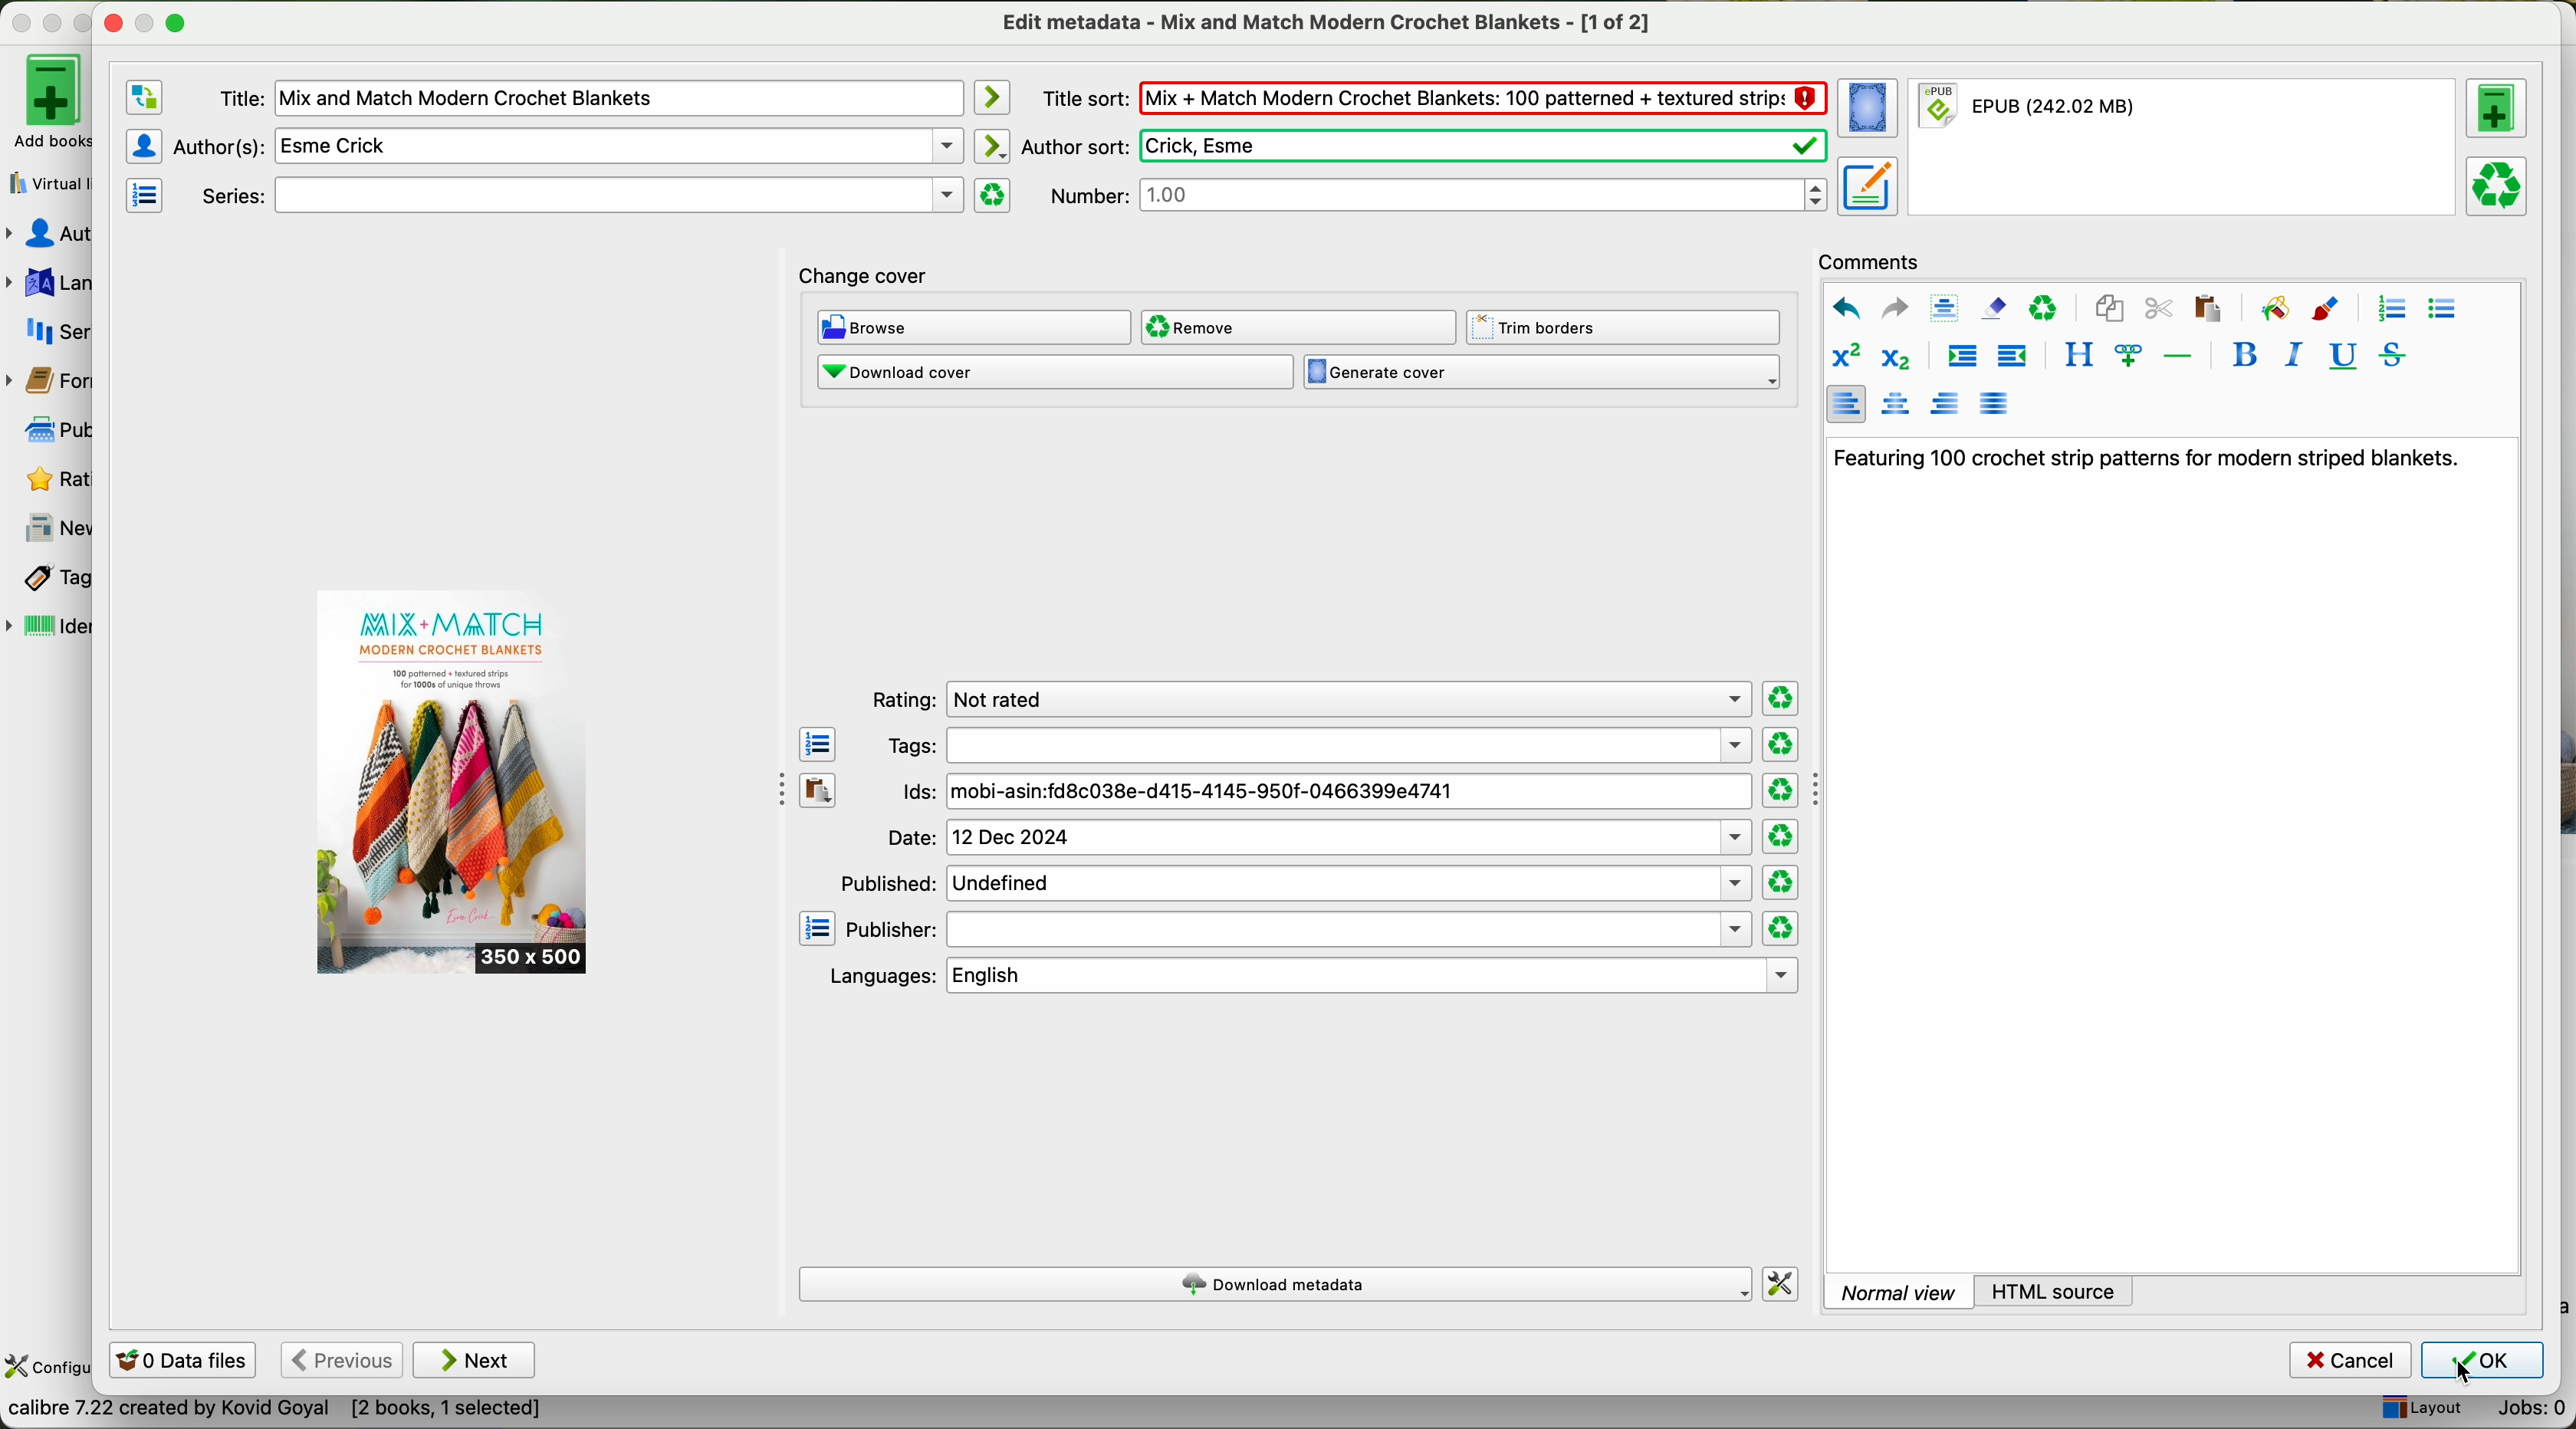 This screenshot has width=2576, height=1429. What do you see at coordinates (1845, 403) in the screenshot?
I see `align left` at bounding box center [1845, 403].